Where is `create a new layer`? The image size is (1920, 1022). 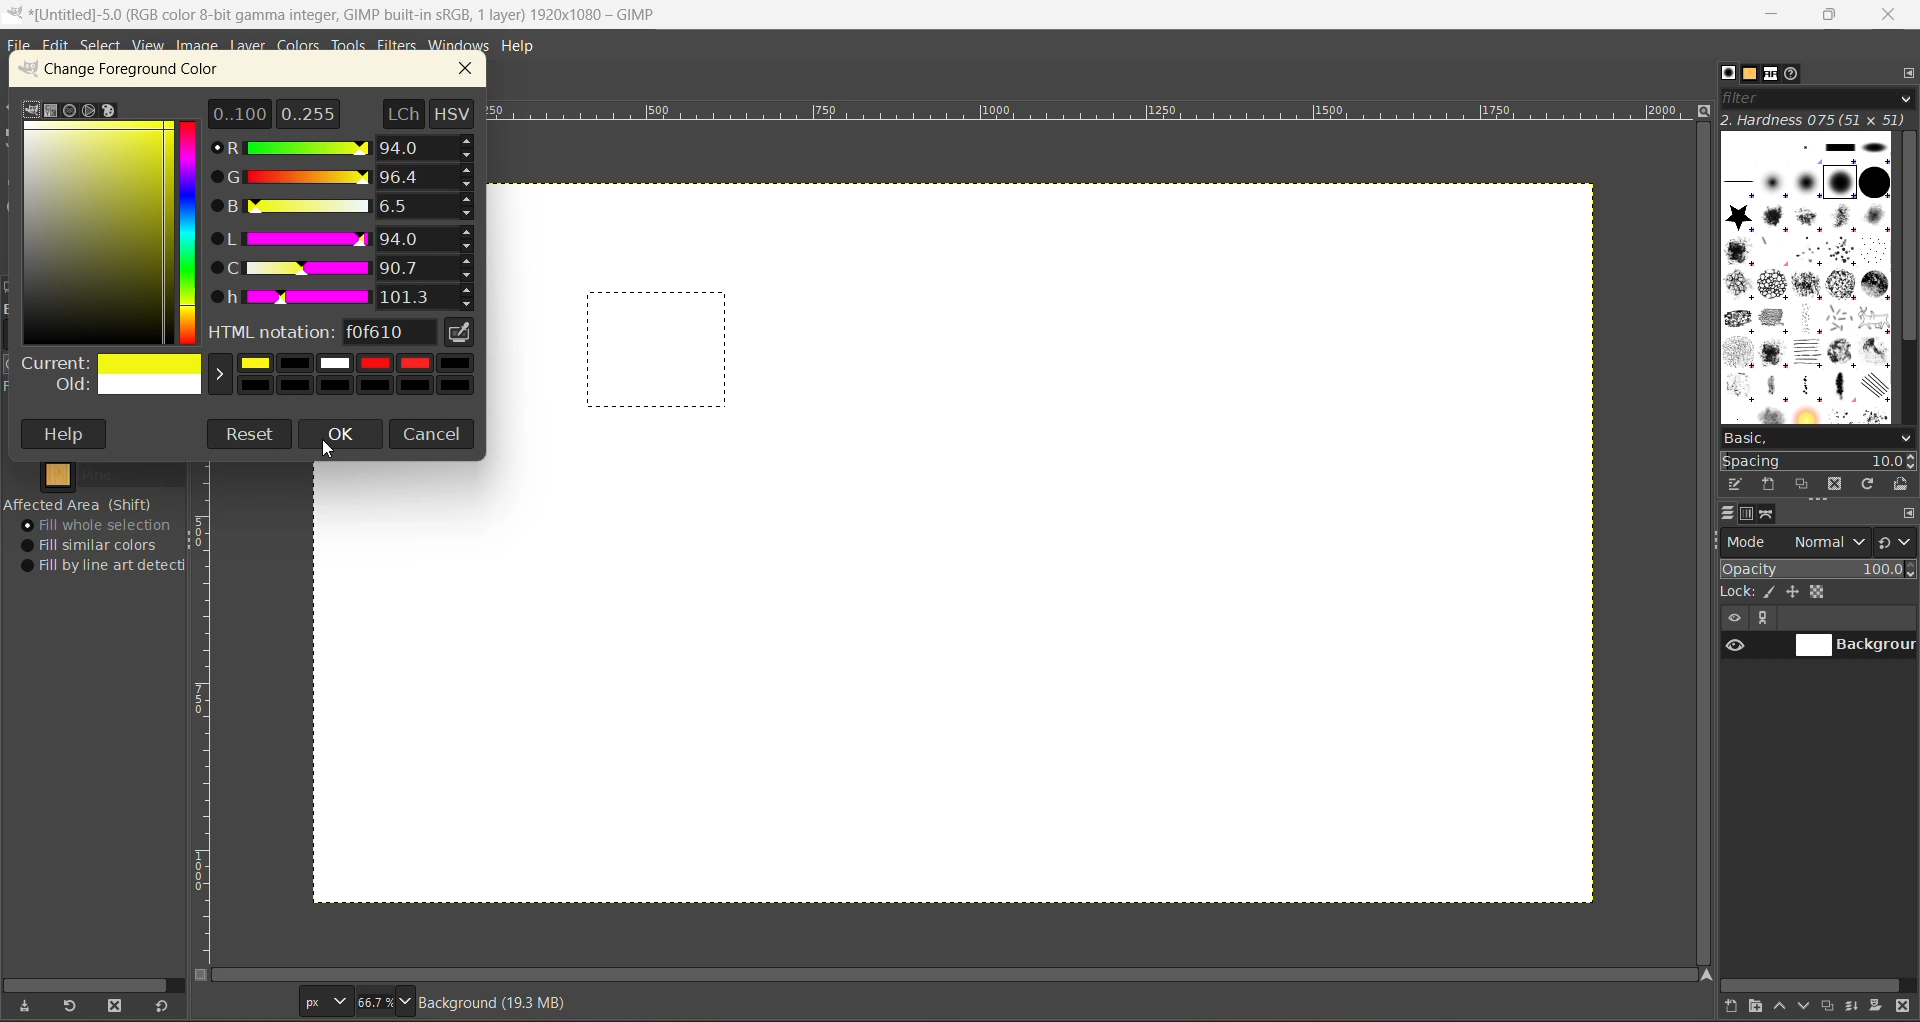
create a new layer is located at coordinates (1733, 1007).